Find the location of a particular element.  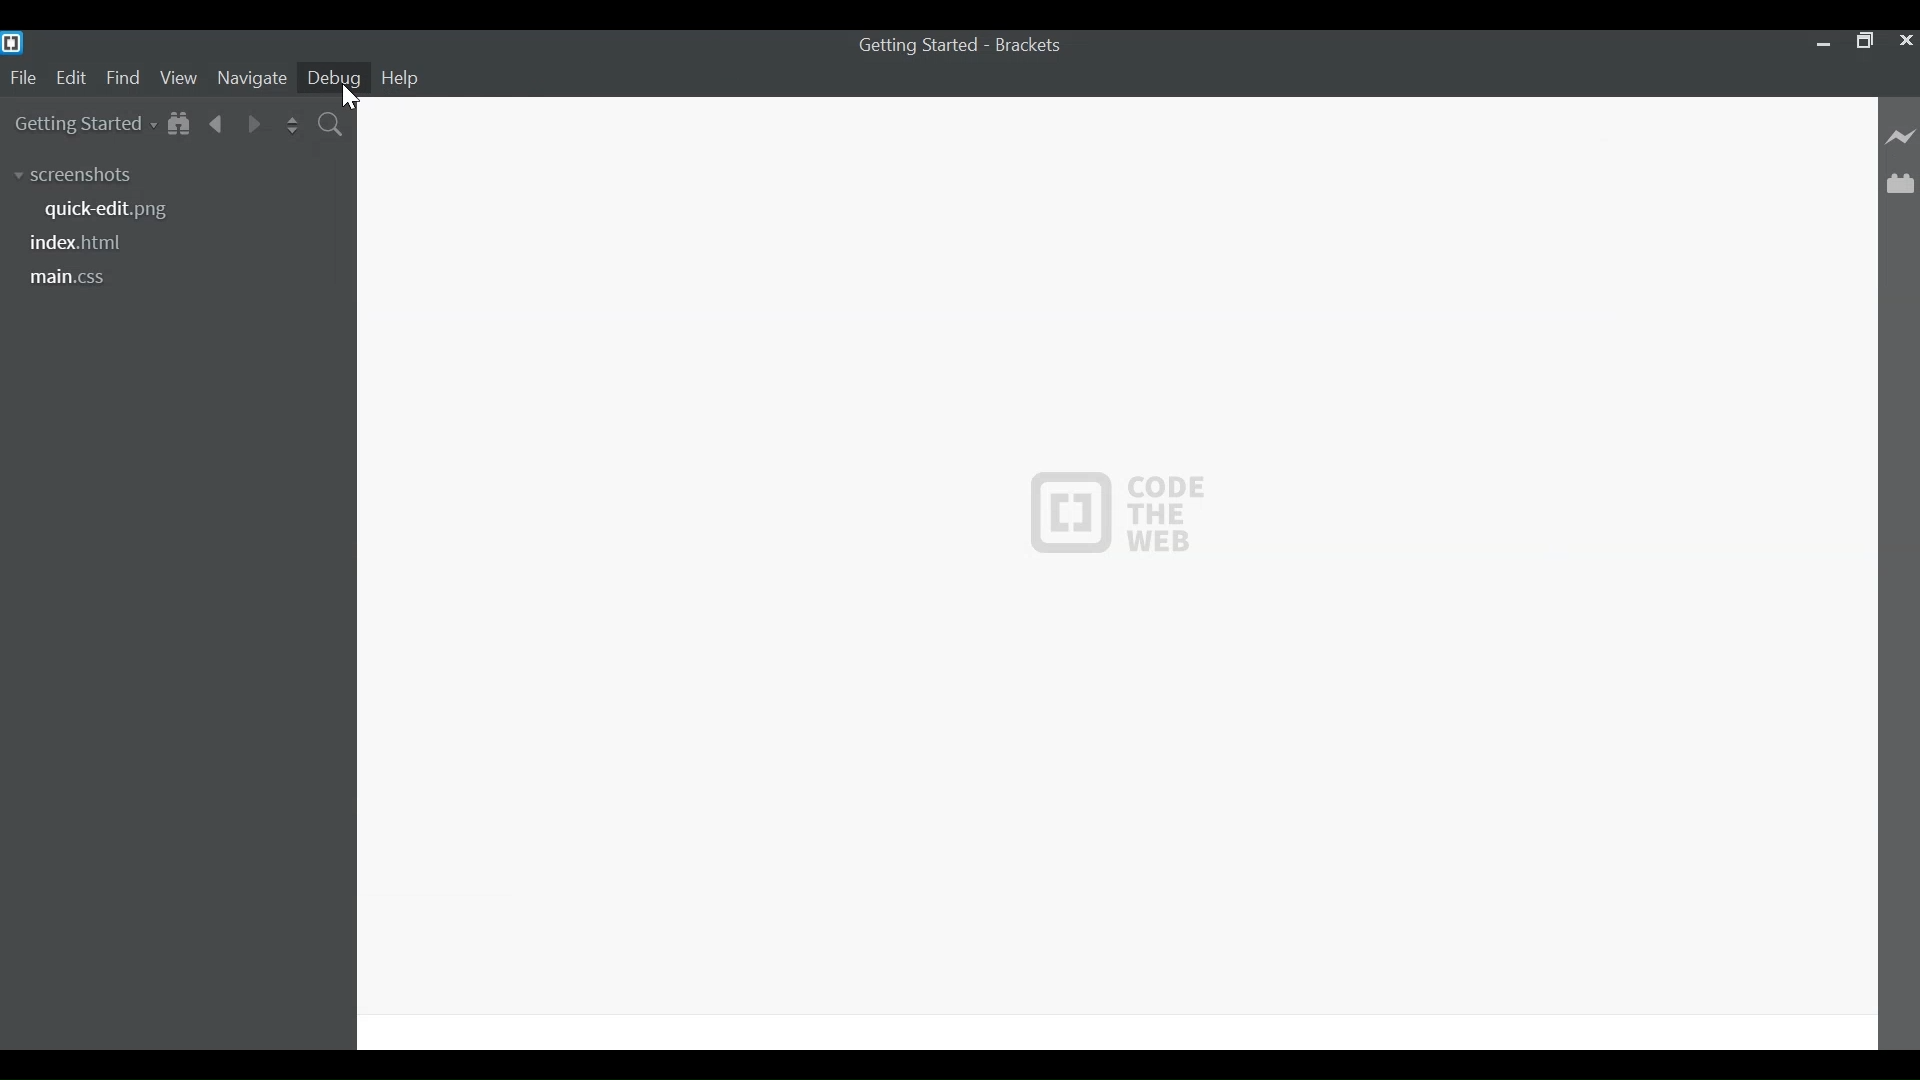

main.css is located at coordinates (73, 278).